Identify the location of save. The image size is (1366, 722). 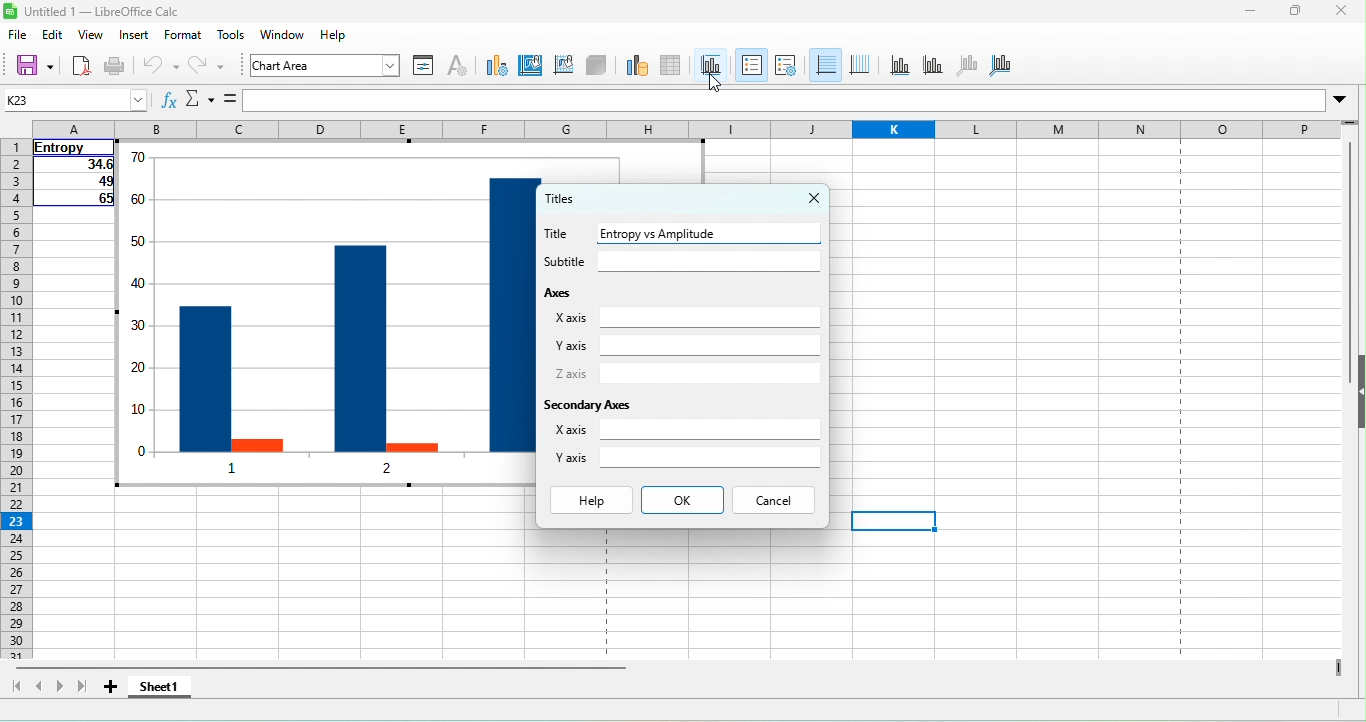
(35, 67).